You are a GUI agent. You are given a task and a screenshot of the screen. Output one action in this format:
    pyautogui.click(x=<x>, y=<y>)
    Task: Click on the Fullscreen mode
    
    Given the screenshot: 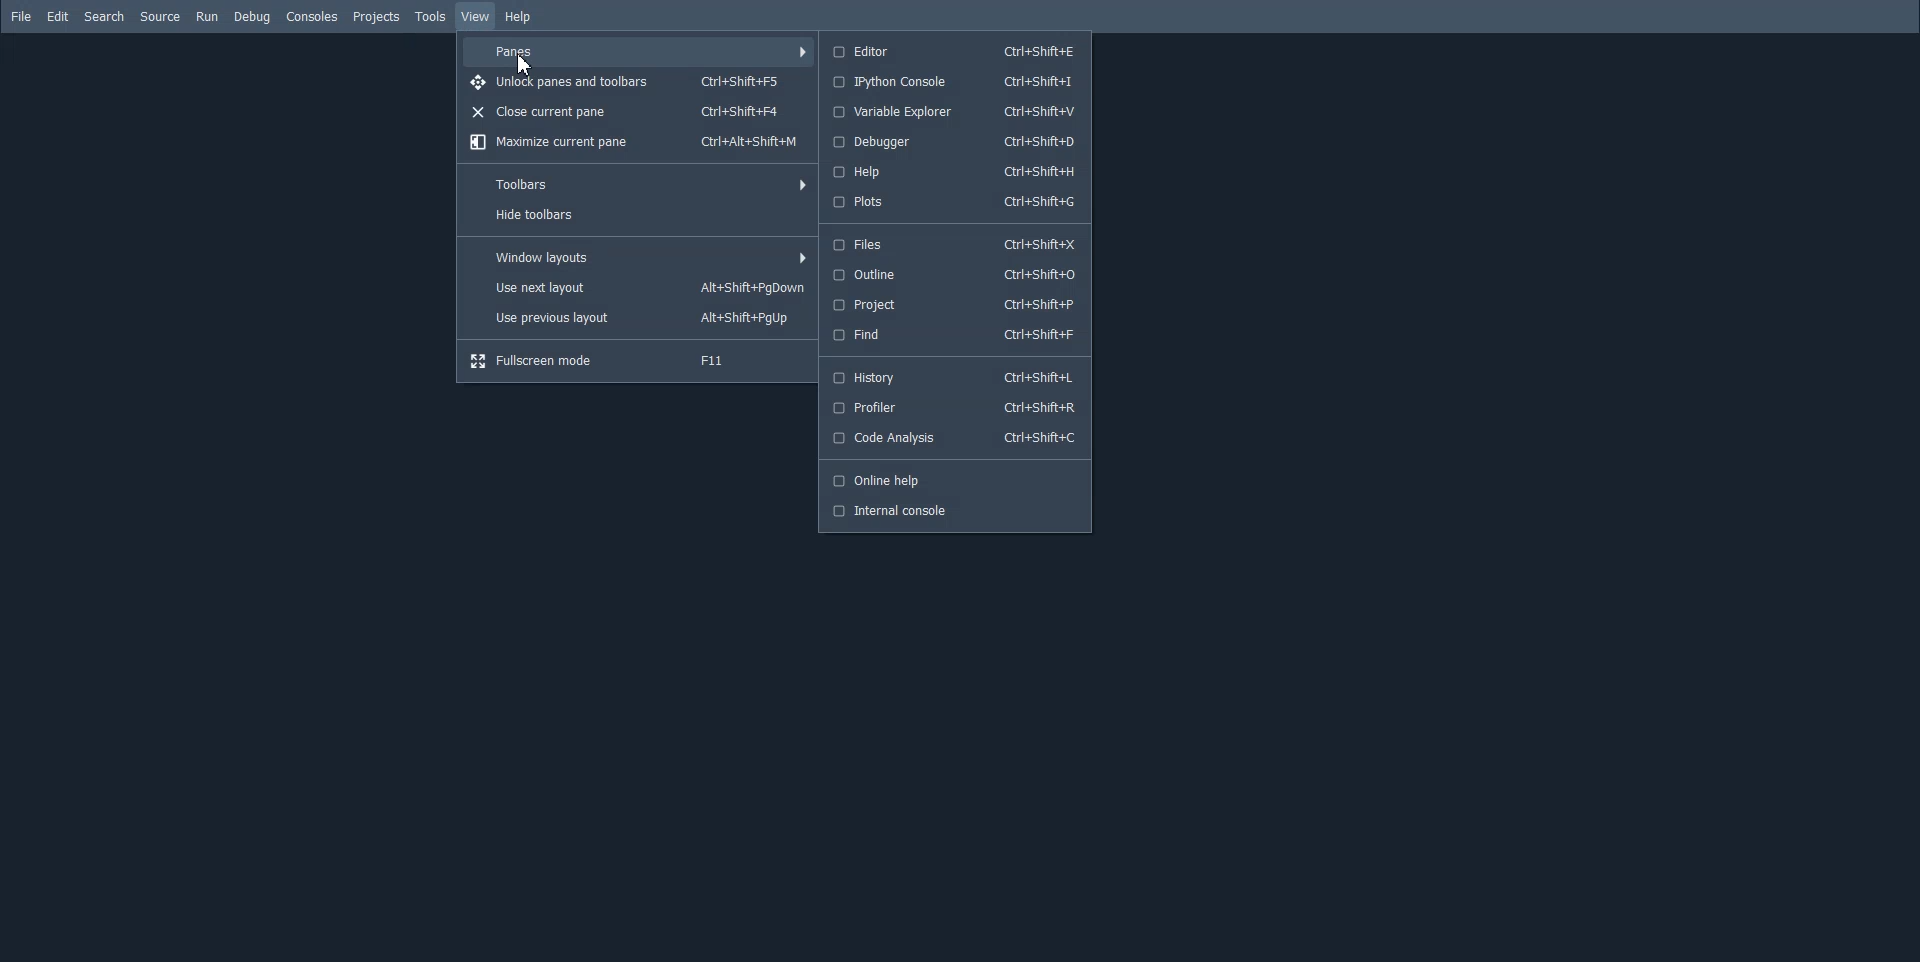 What is the action you would take?
    pyautogui.click(x=636, y=361)
    